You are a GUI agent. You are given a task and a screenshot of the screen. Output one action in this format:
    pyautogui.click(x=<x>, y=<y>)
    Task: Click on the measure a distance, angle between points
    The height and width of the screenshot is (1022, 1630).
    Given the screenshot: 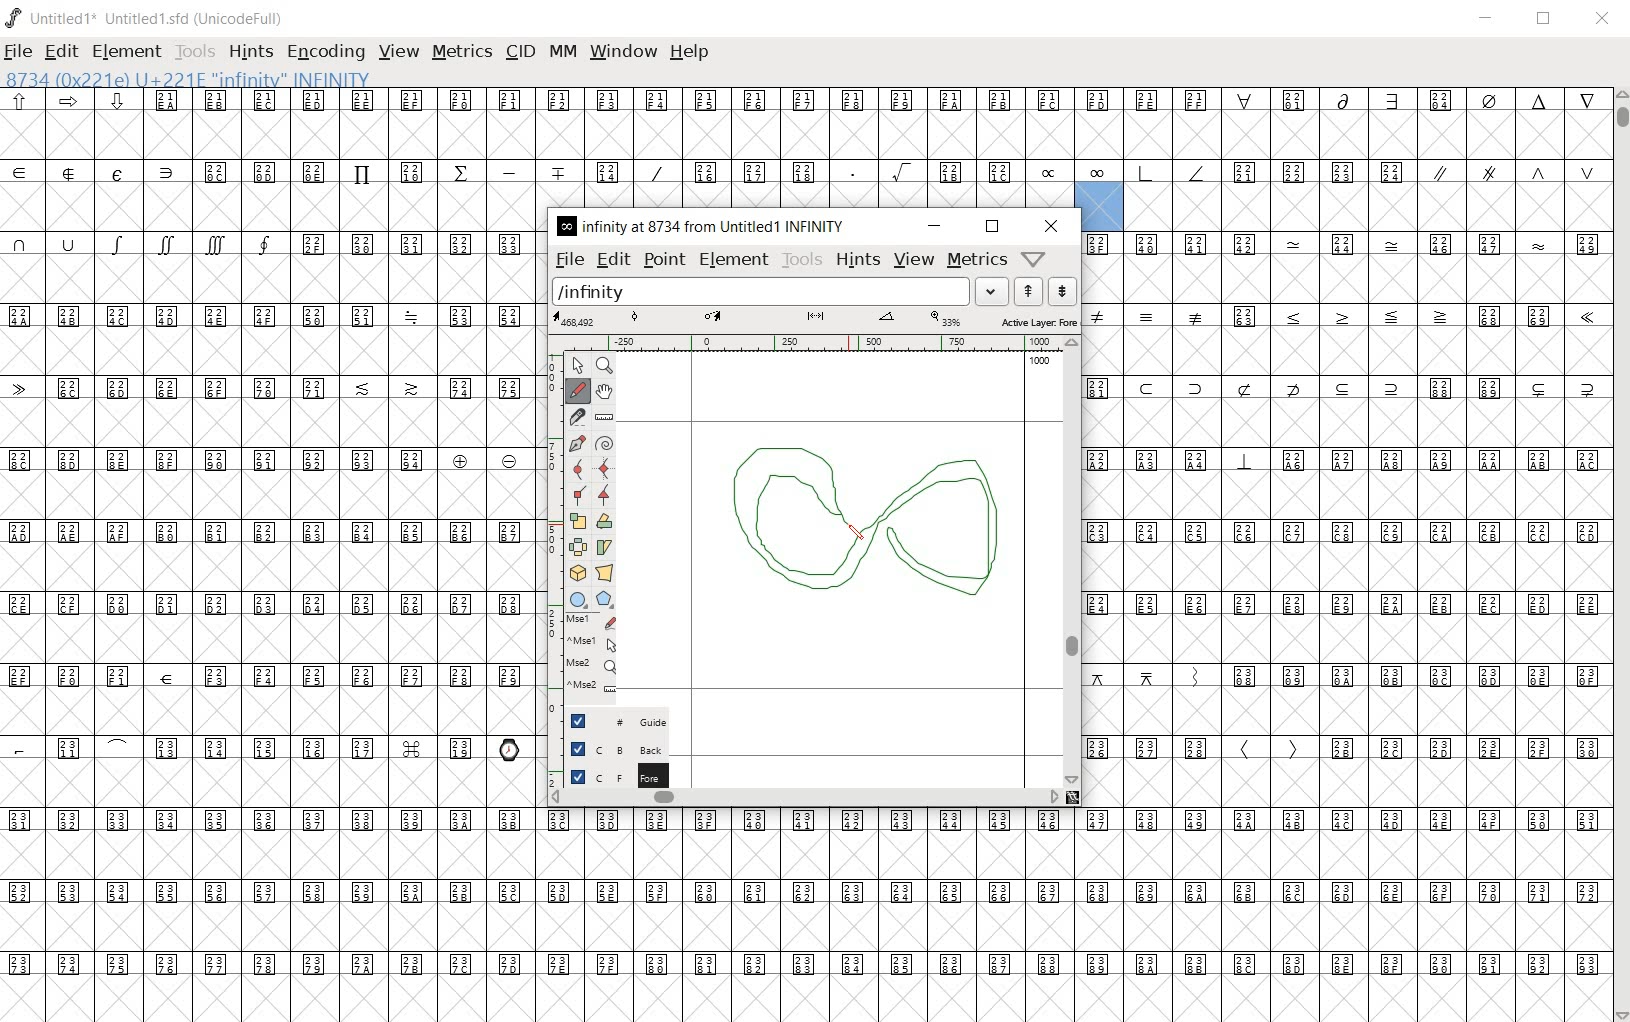 What is the action you would take?
    pyautogui.click(x=603, y=416)
    